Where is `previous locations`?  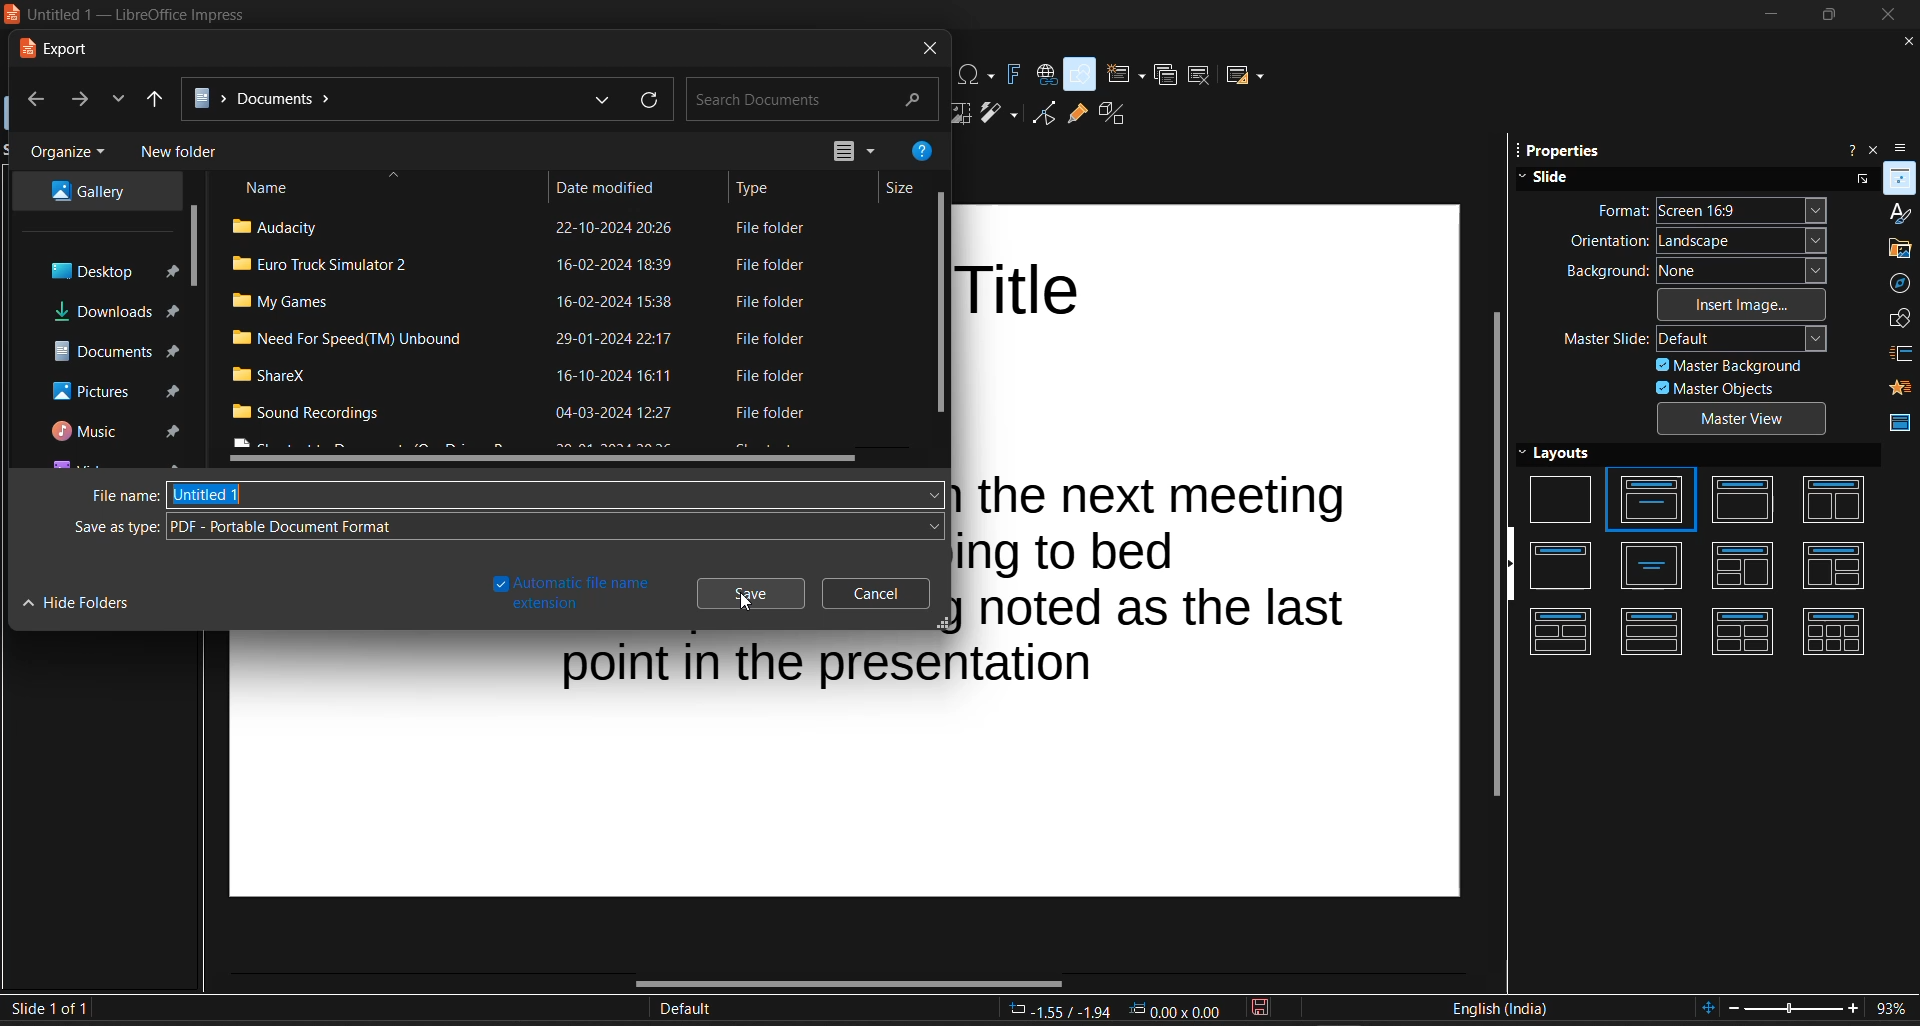
previous locations is located at coordinates (605, 98).